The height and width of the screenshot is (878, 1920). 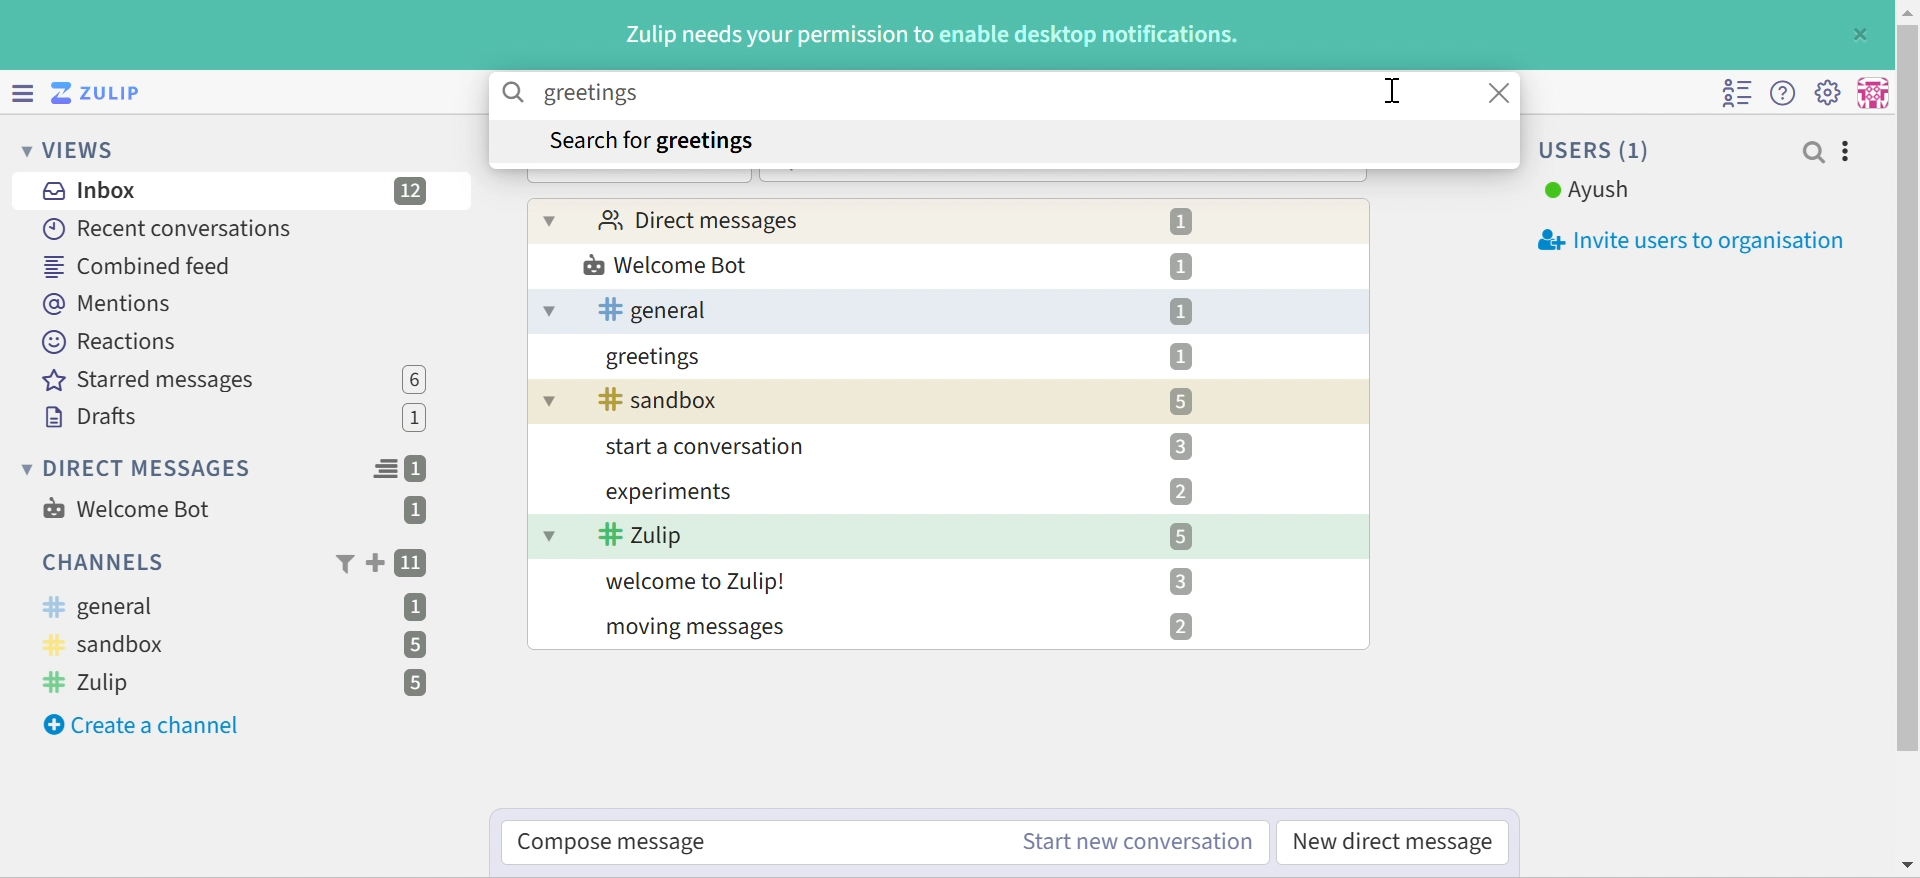 I want to click on Start new conversation, so click(x=1138, y=843).